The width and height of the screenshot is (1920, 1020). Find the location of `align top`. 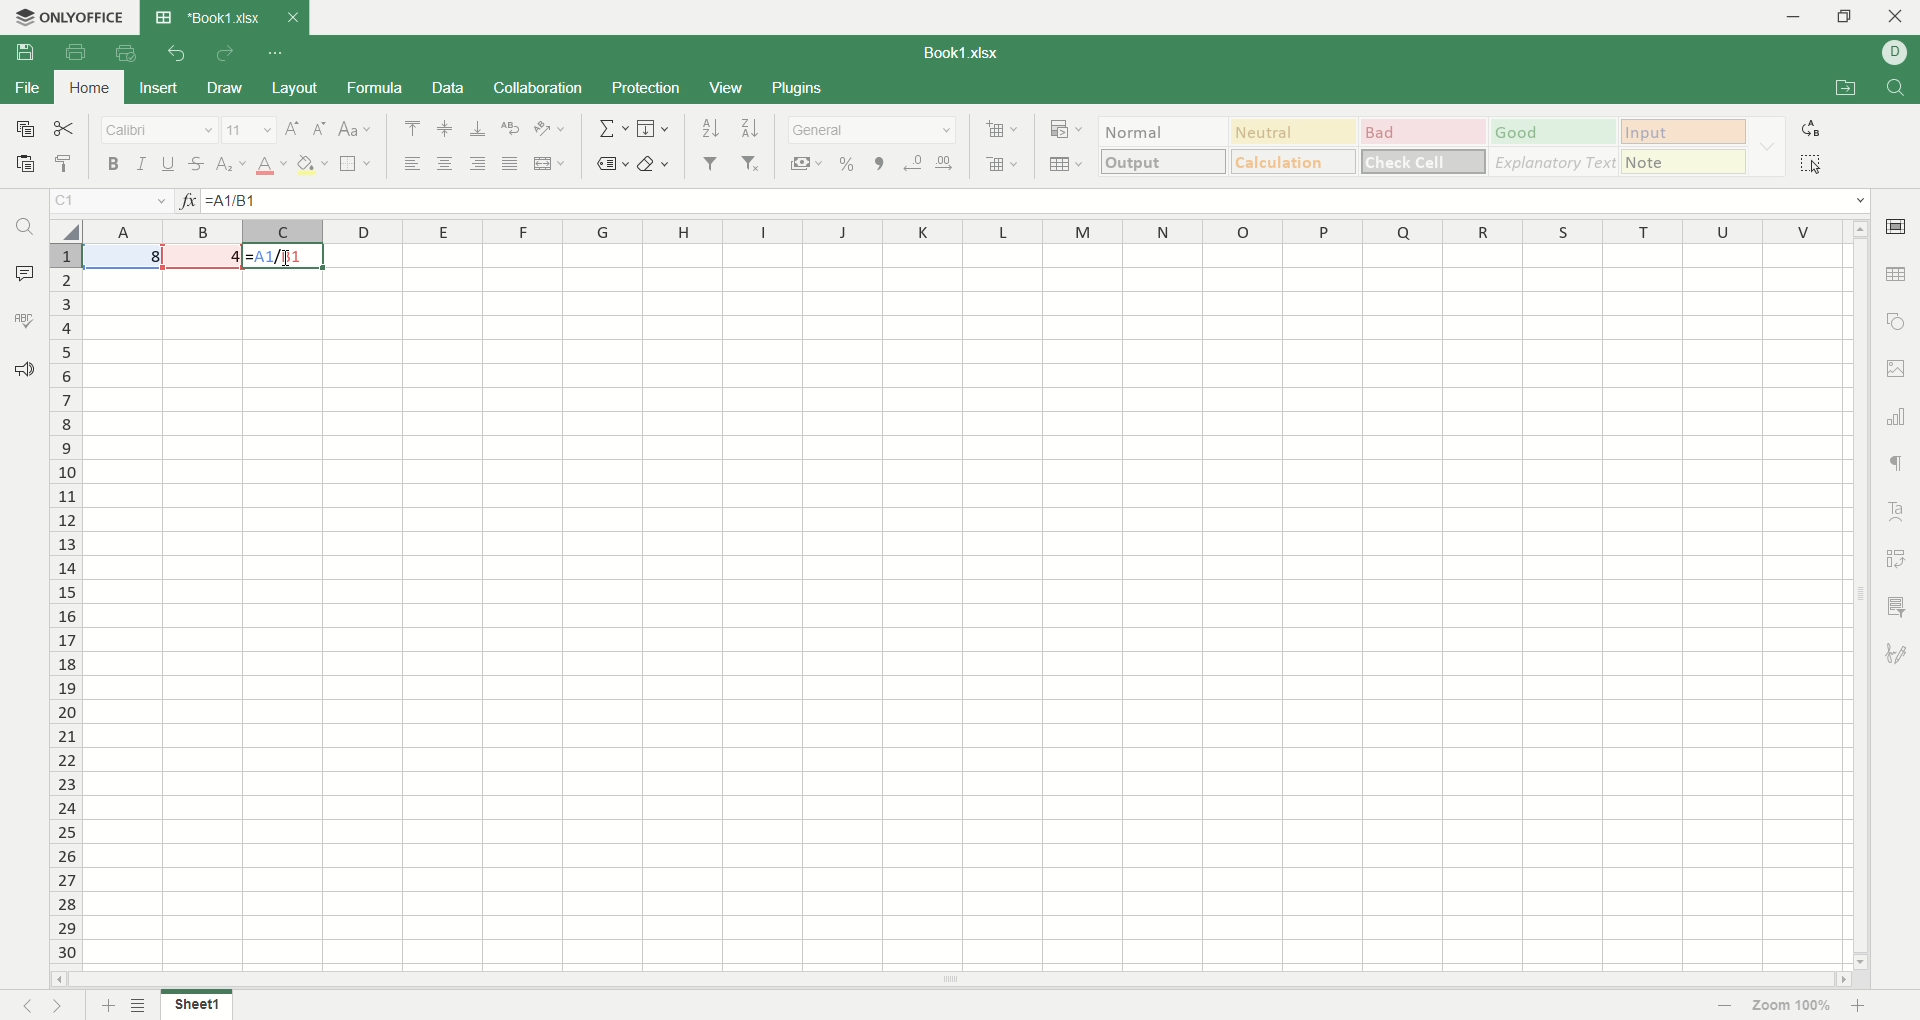

align top is located at coordinates (412, 128).